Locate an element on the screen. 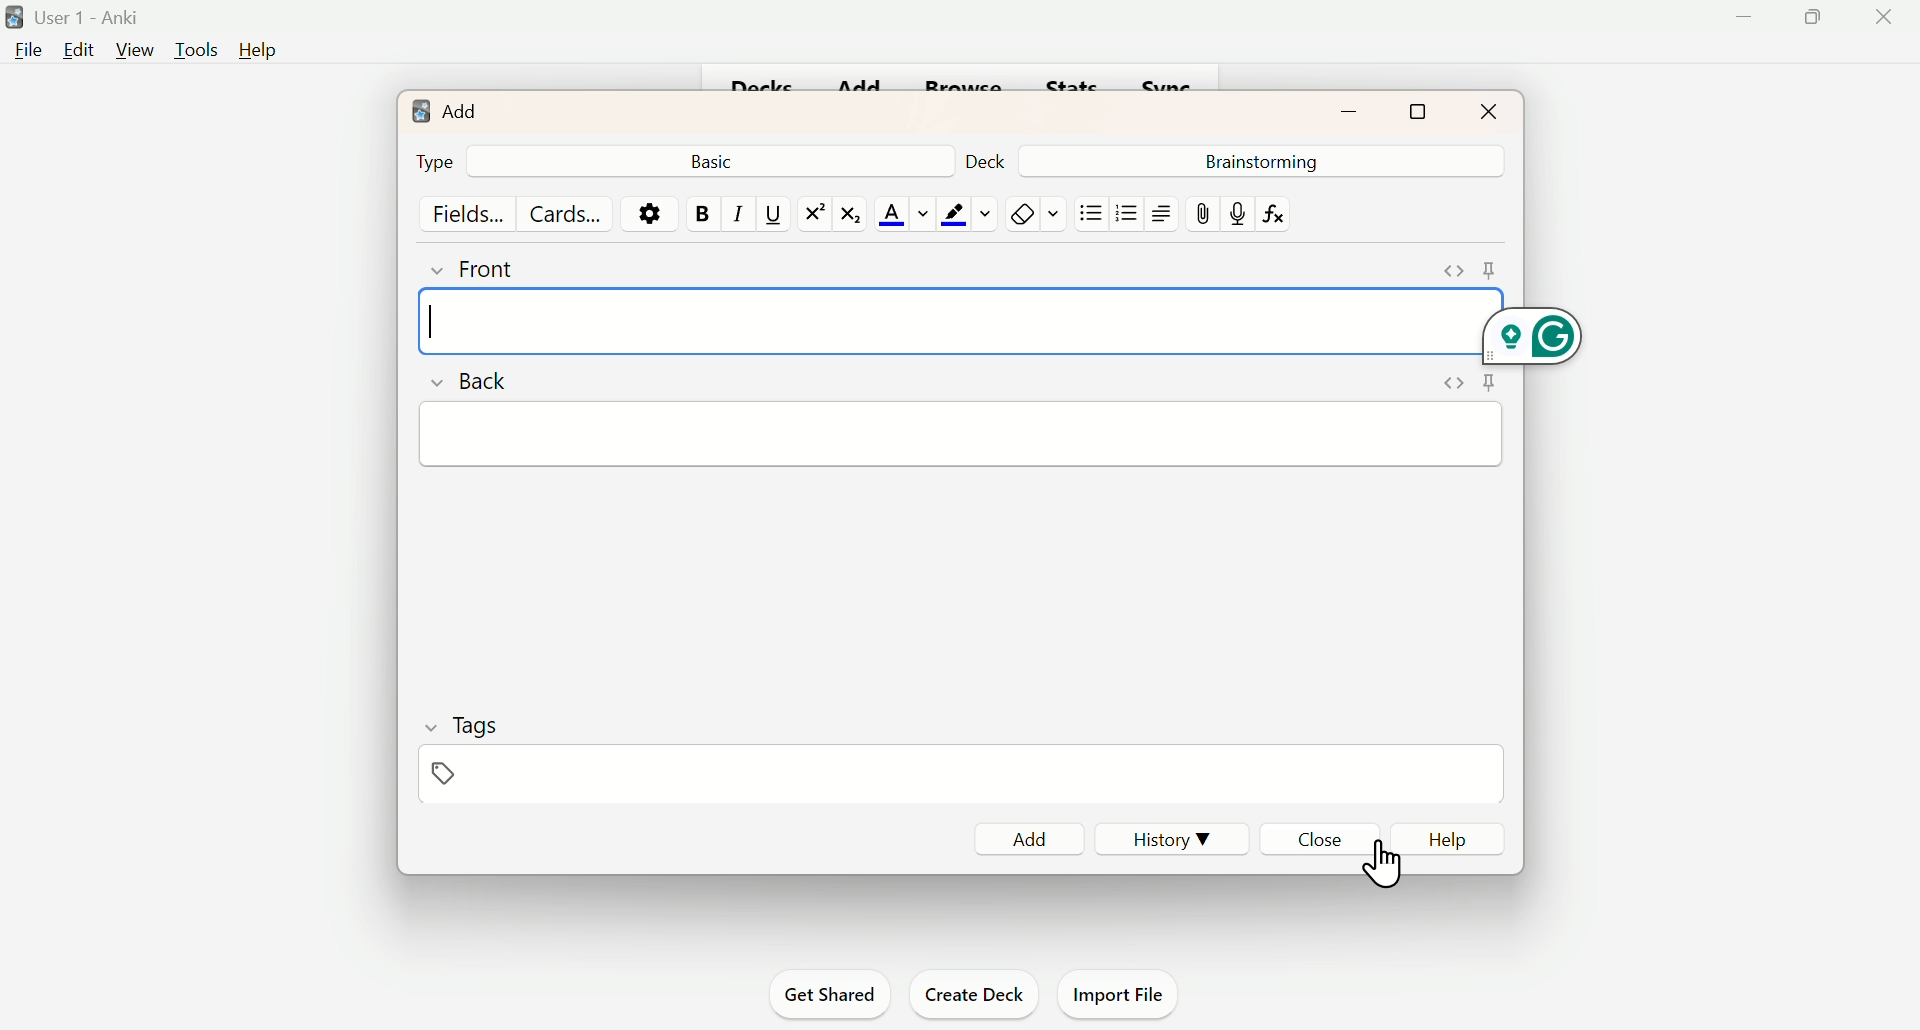 Image resolution: width=1920 pixels, height=1030 pixels. cursor is located at coordinates (1379, 862).